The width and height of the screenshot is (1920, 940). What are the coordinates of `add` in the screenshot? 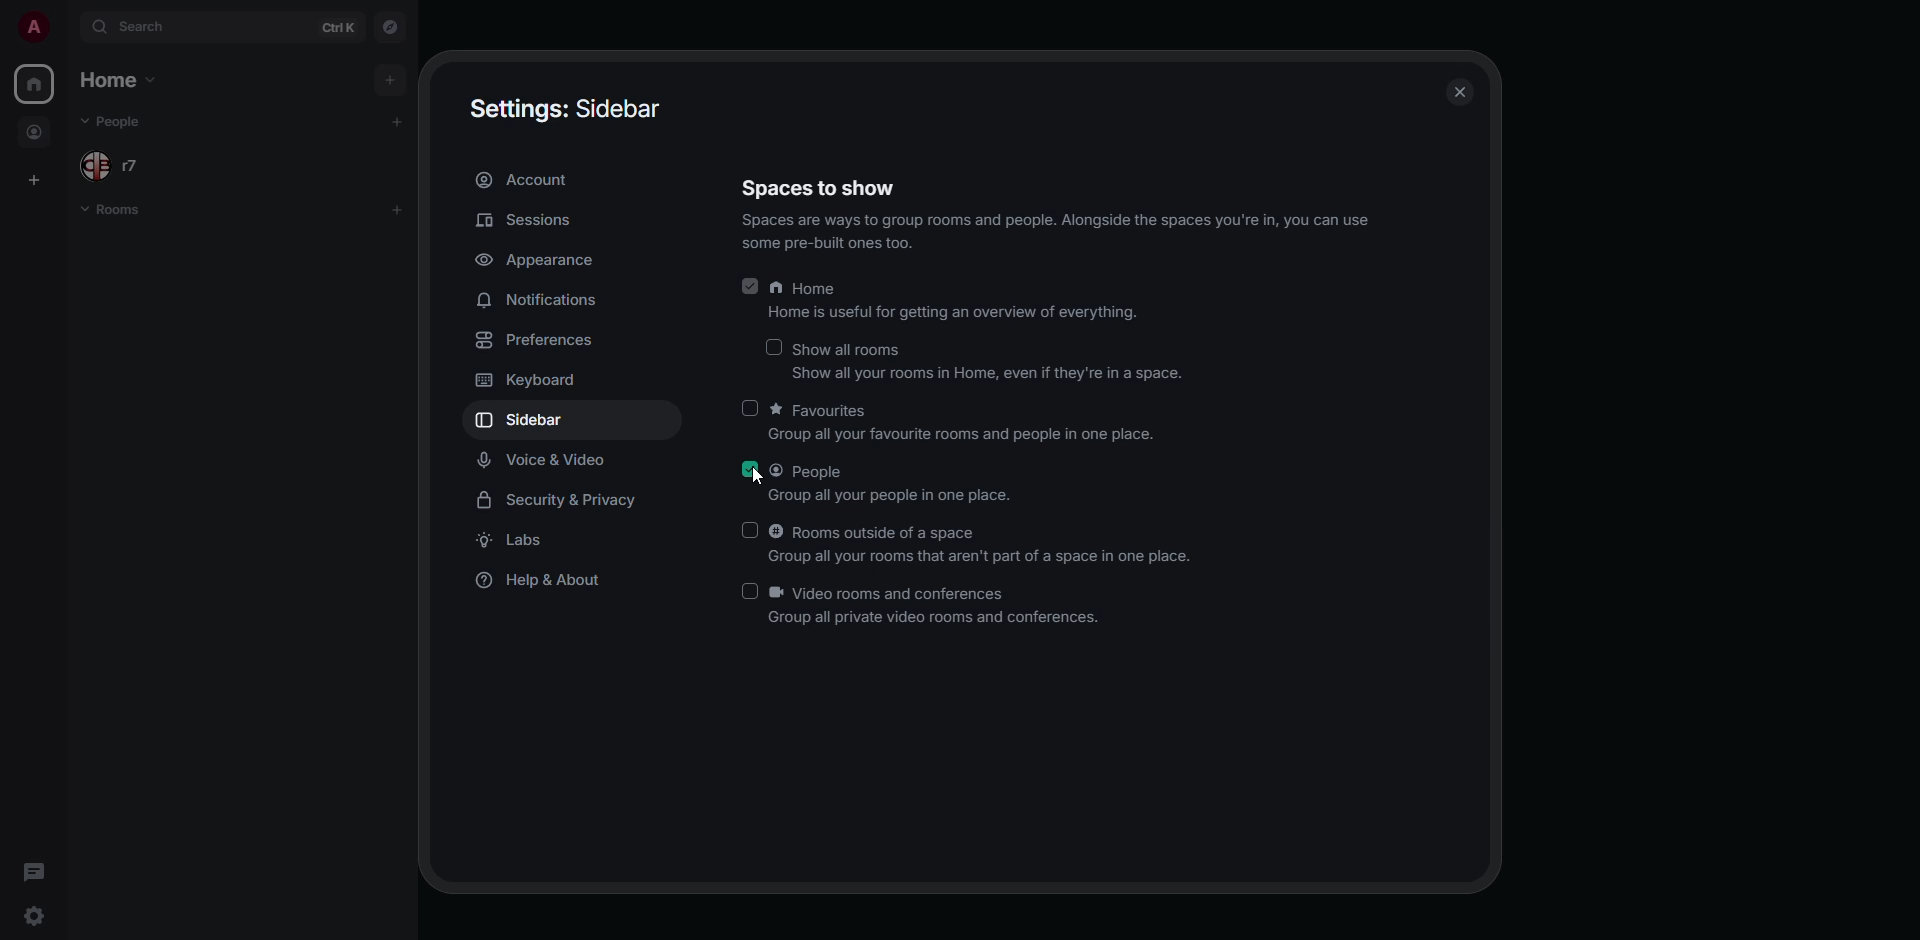 It's located at (400, 118).